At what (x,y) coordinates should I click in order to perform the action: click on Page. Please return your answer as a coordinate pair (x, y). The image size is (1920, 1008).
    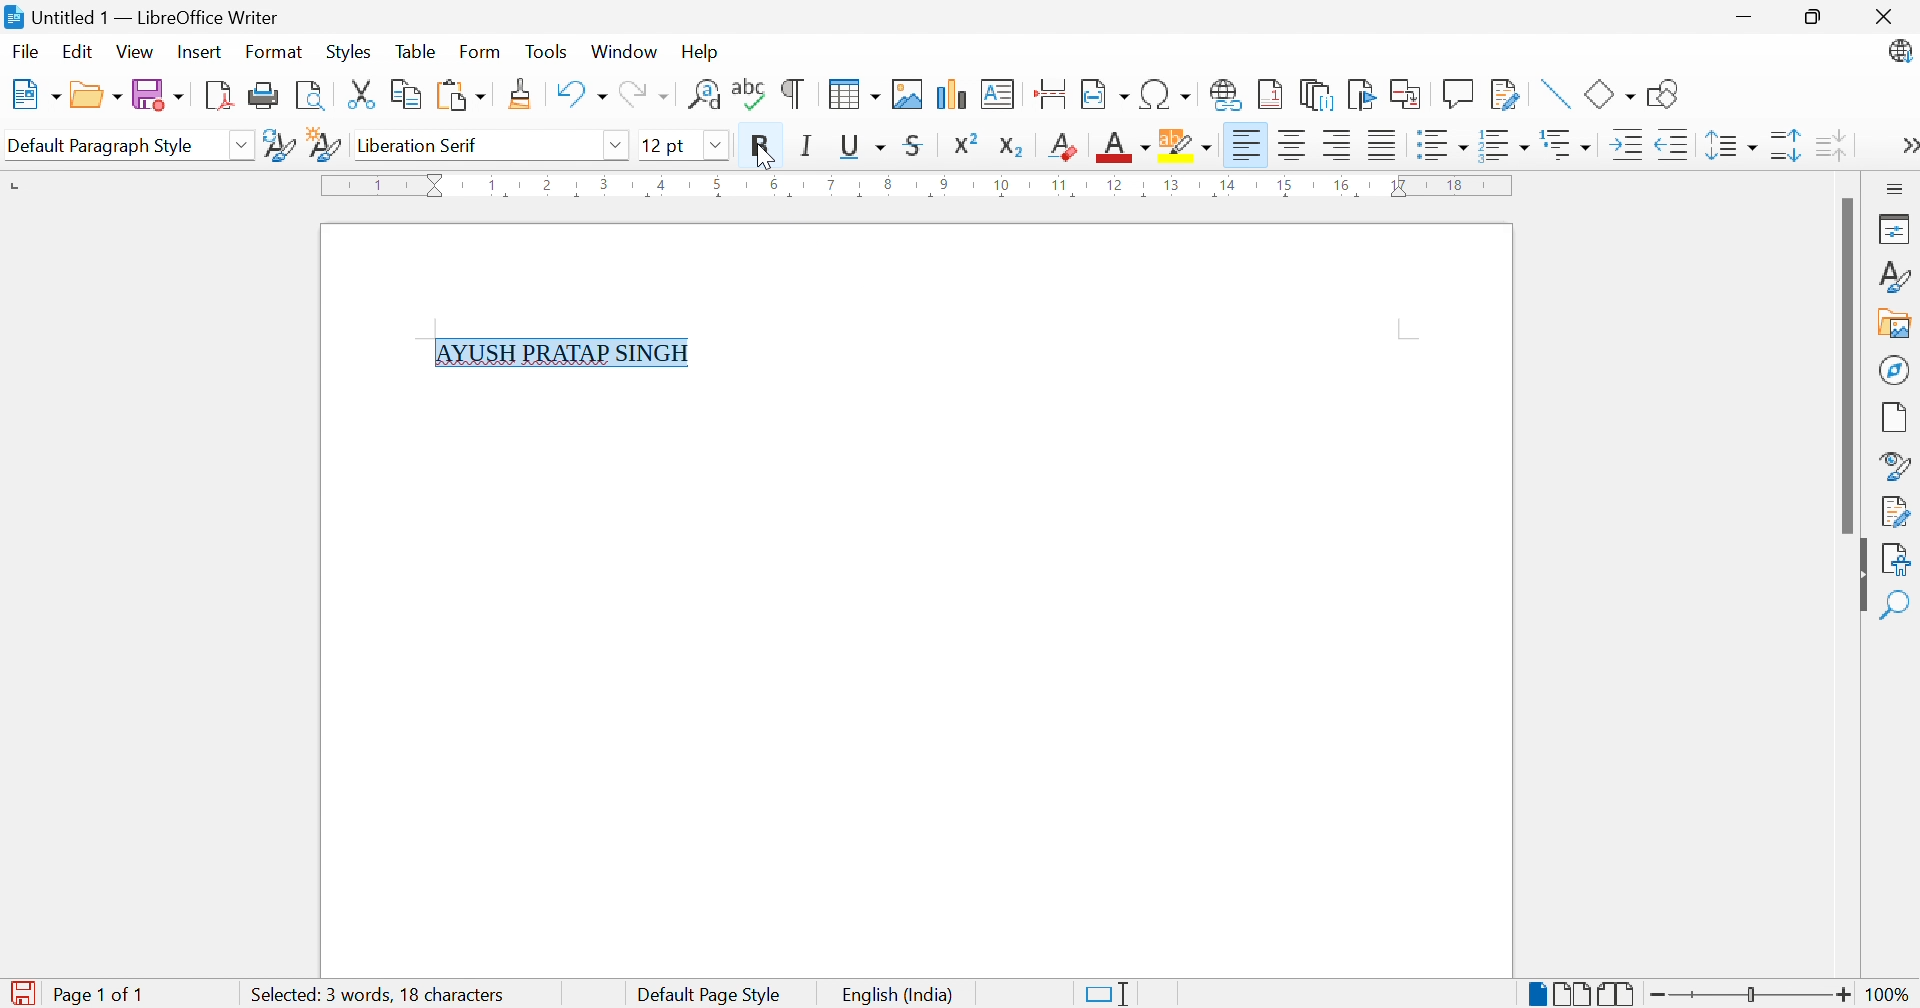
    Looking at the image, I should click on (1894, 417).